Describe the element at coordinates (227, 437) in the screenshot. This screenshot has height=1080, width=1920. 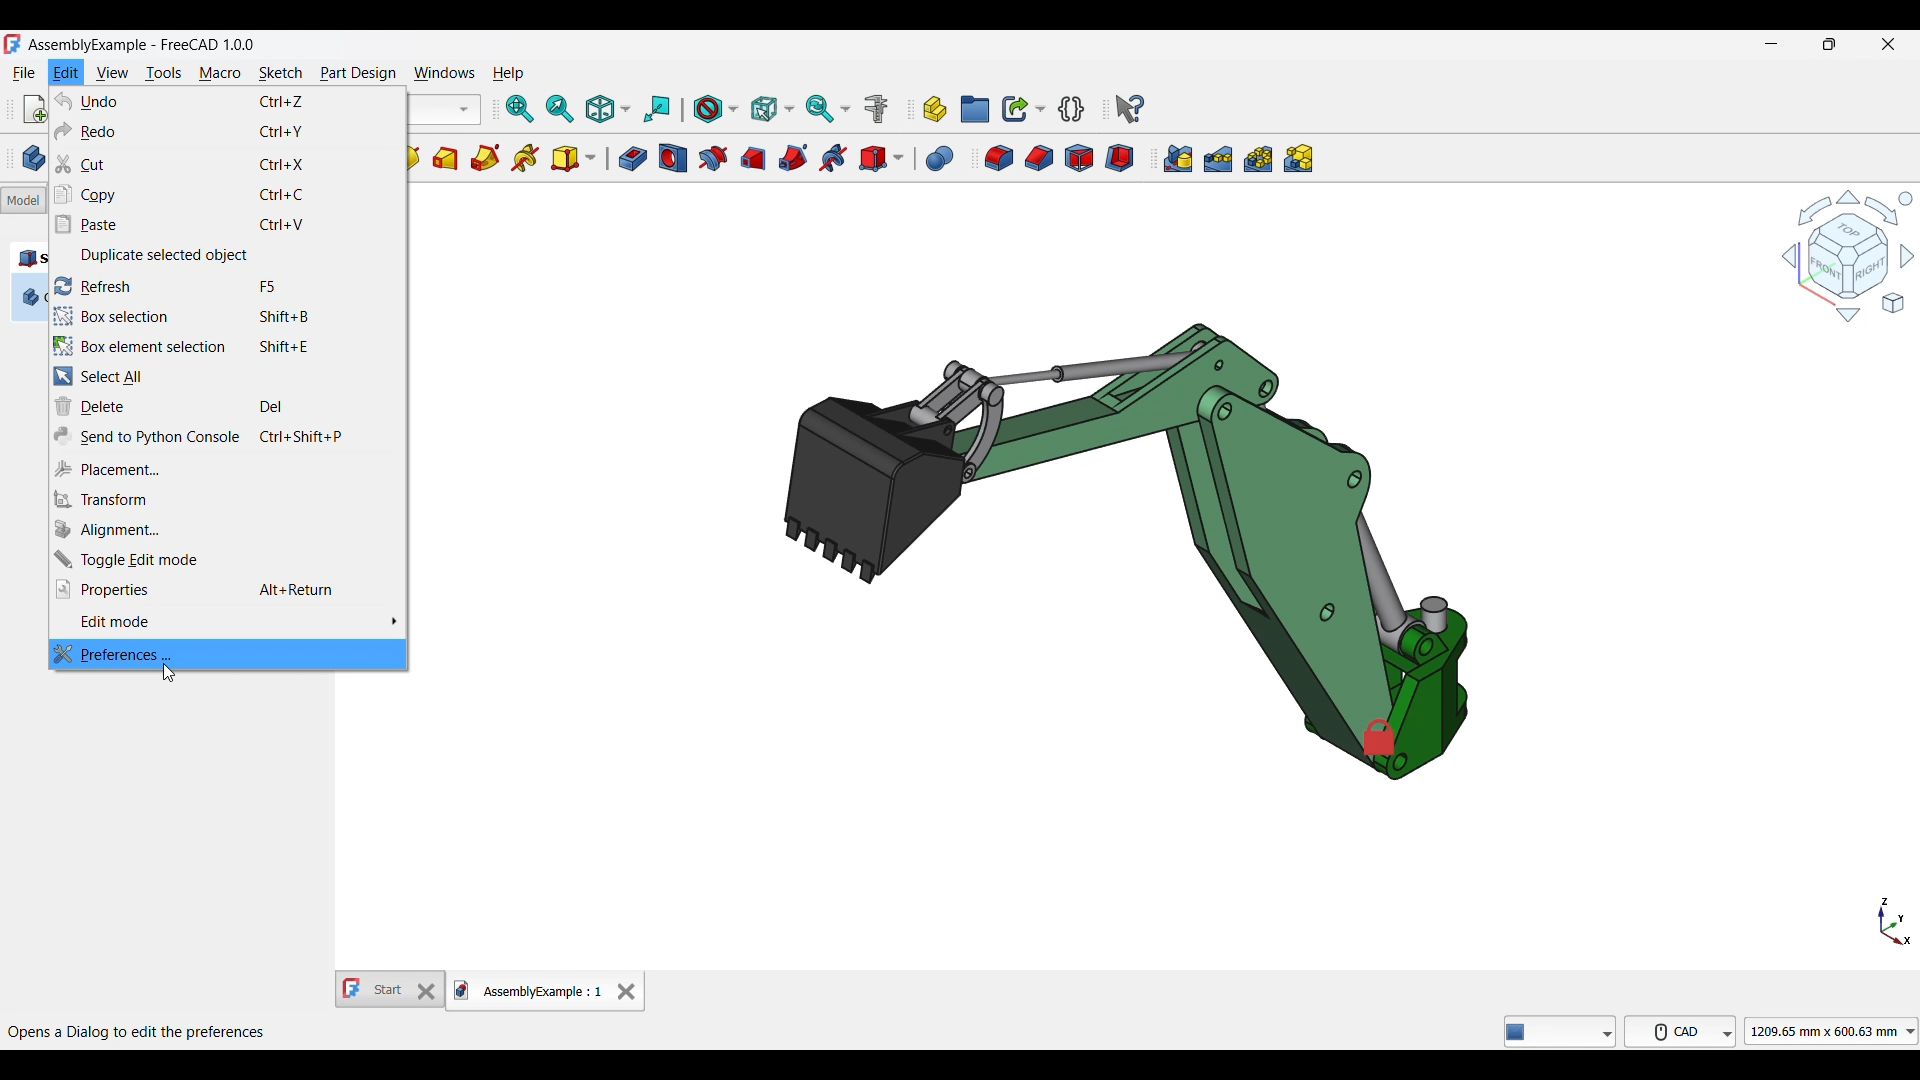
I see `Send to Python console` at that location.